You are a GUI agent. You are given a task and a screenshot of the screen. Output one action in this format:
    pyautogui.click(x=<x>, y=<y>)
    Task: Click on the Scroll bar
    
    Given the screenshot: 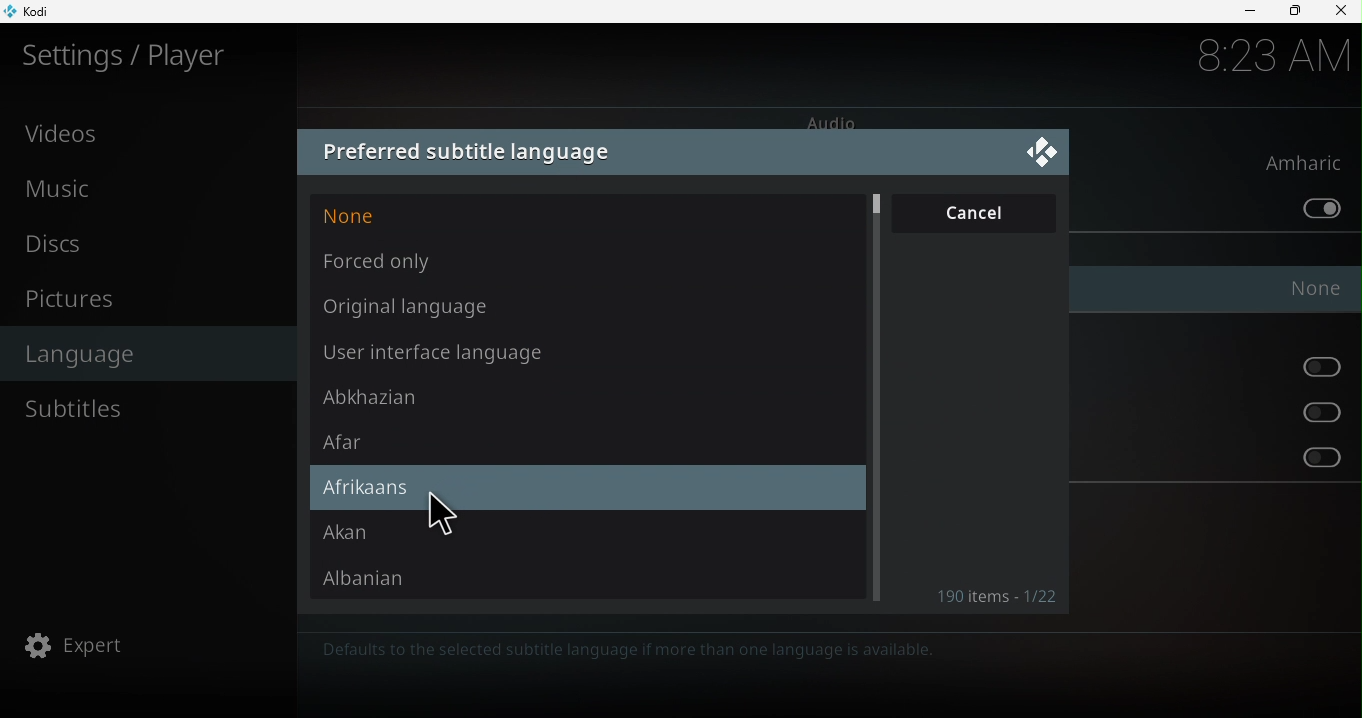 What is the action you would take?
    pyautogui.click(x=878, y=399)
    